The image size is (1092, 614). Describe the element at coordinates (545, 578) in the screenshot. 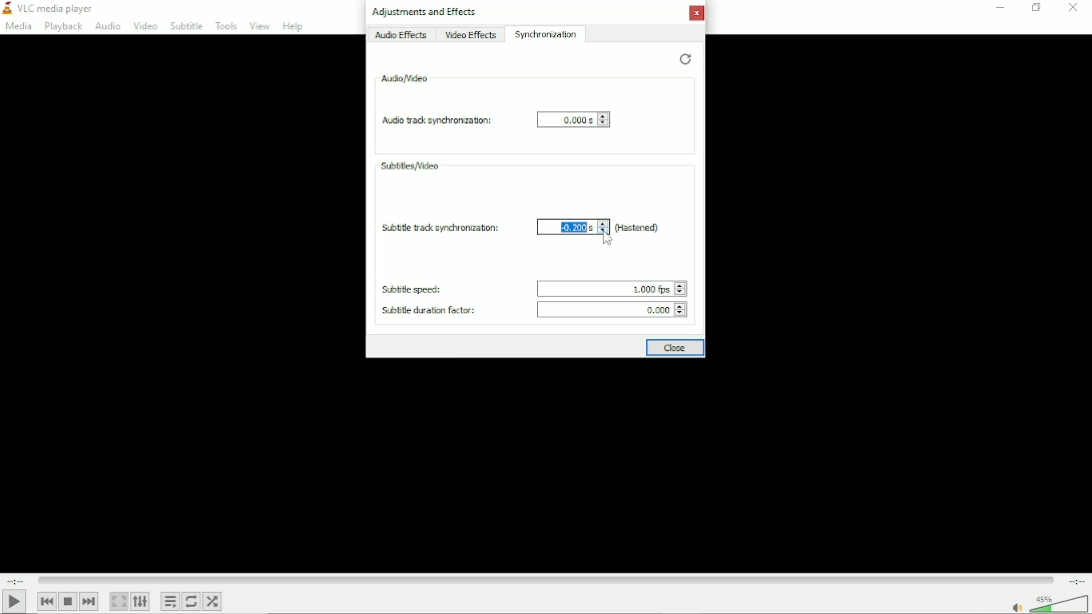

I see `Play duration` at that location.